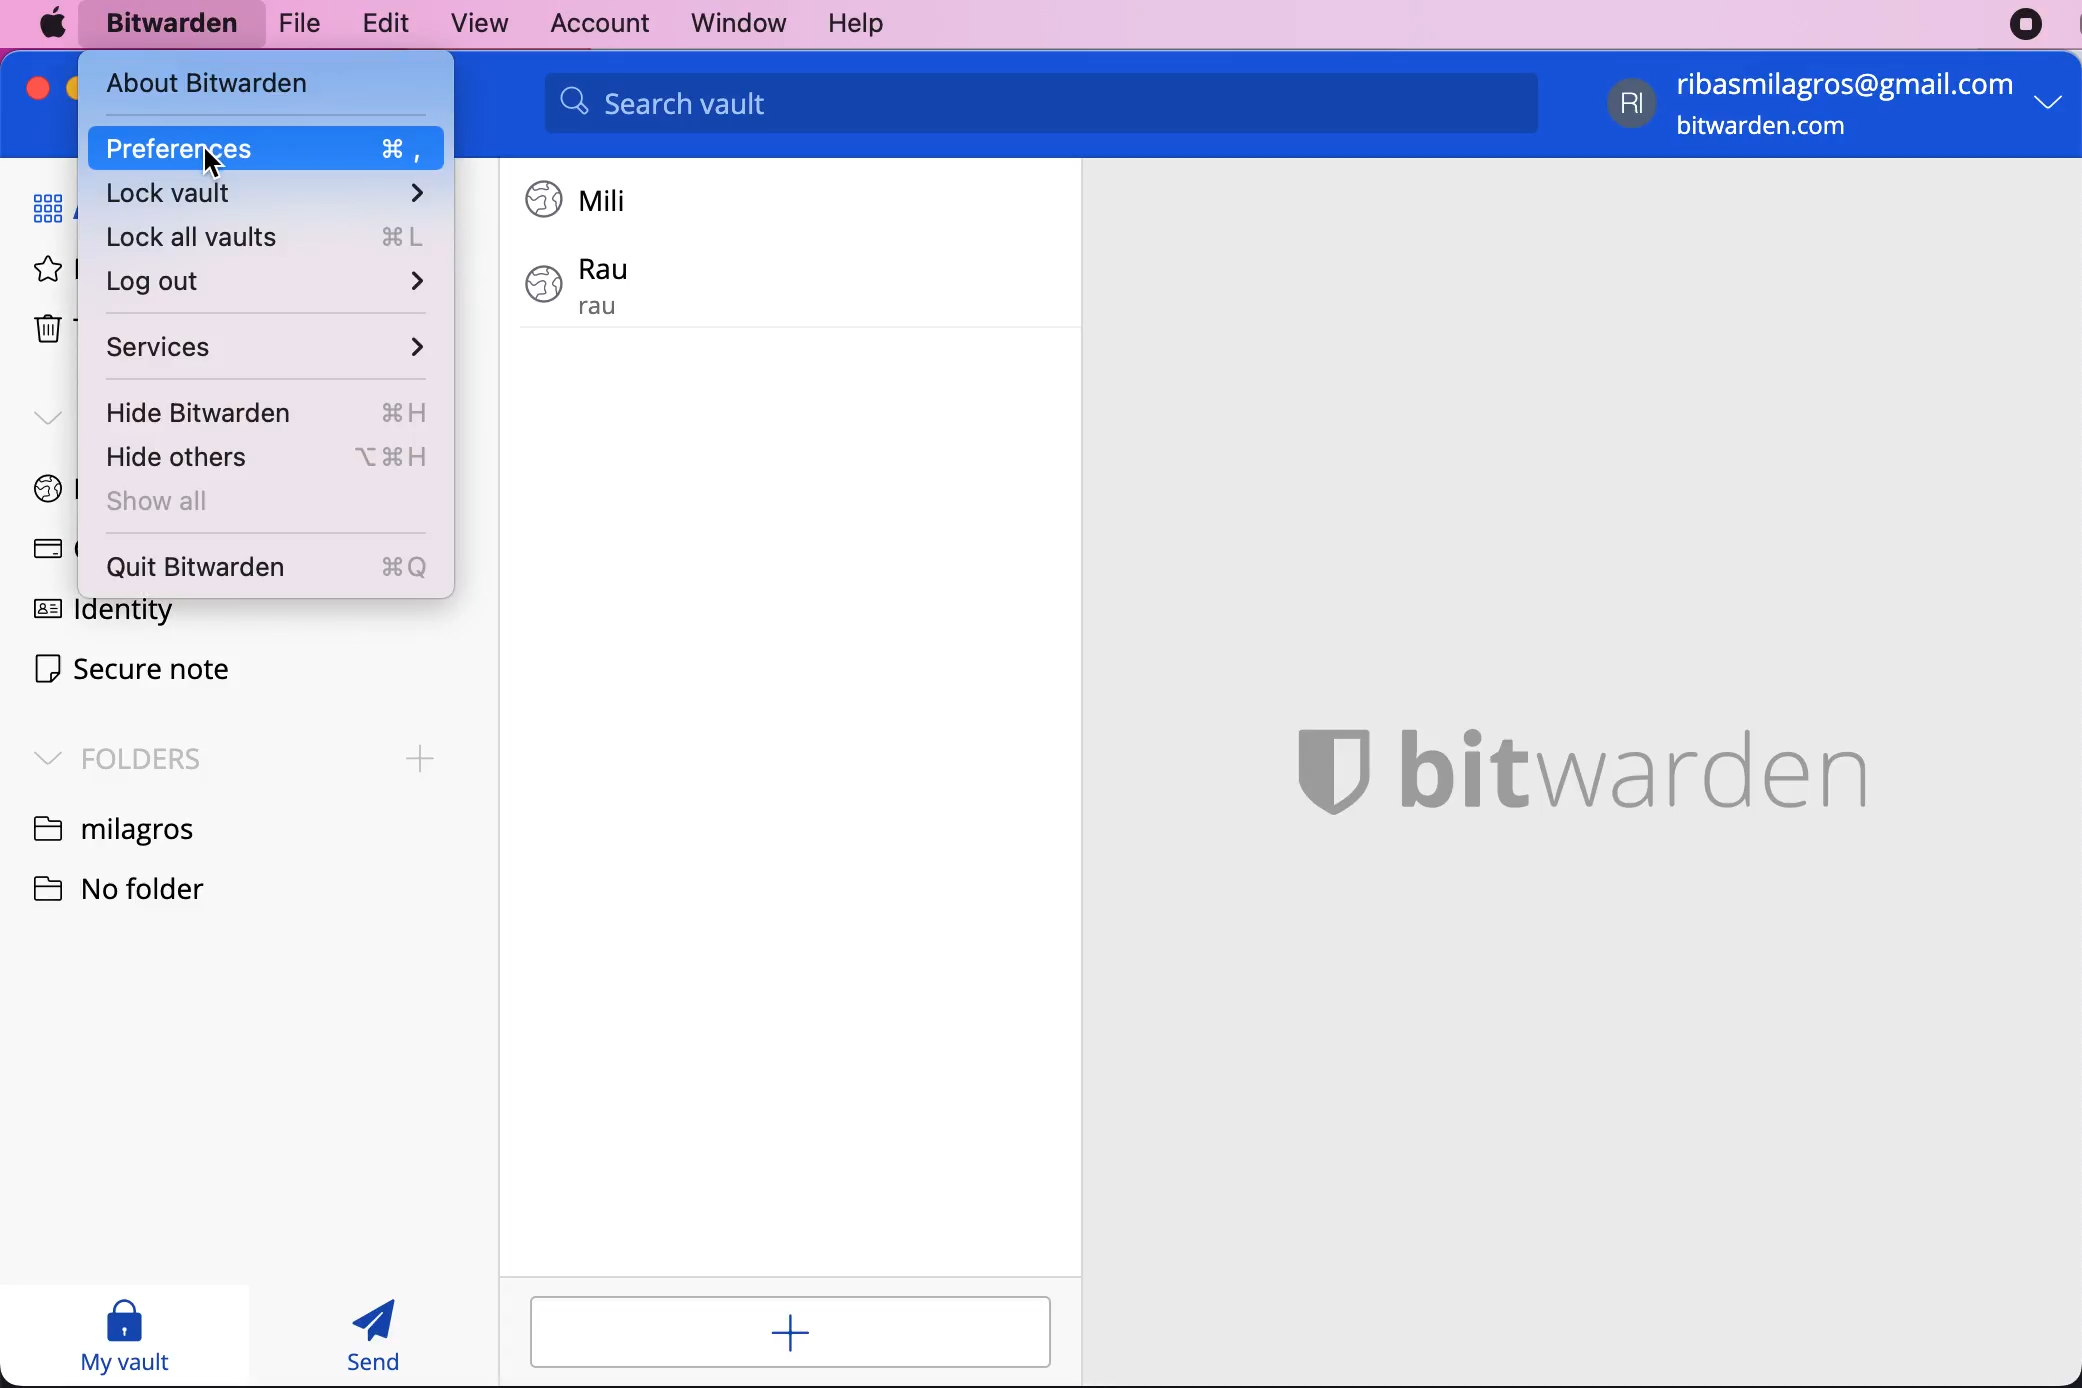 Image resolution: width=2082 pixels, height=1388 pixels. Describe the element at coordinates (421, 759) in the screenshot. I see `Add folder` at that location.